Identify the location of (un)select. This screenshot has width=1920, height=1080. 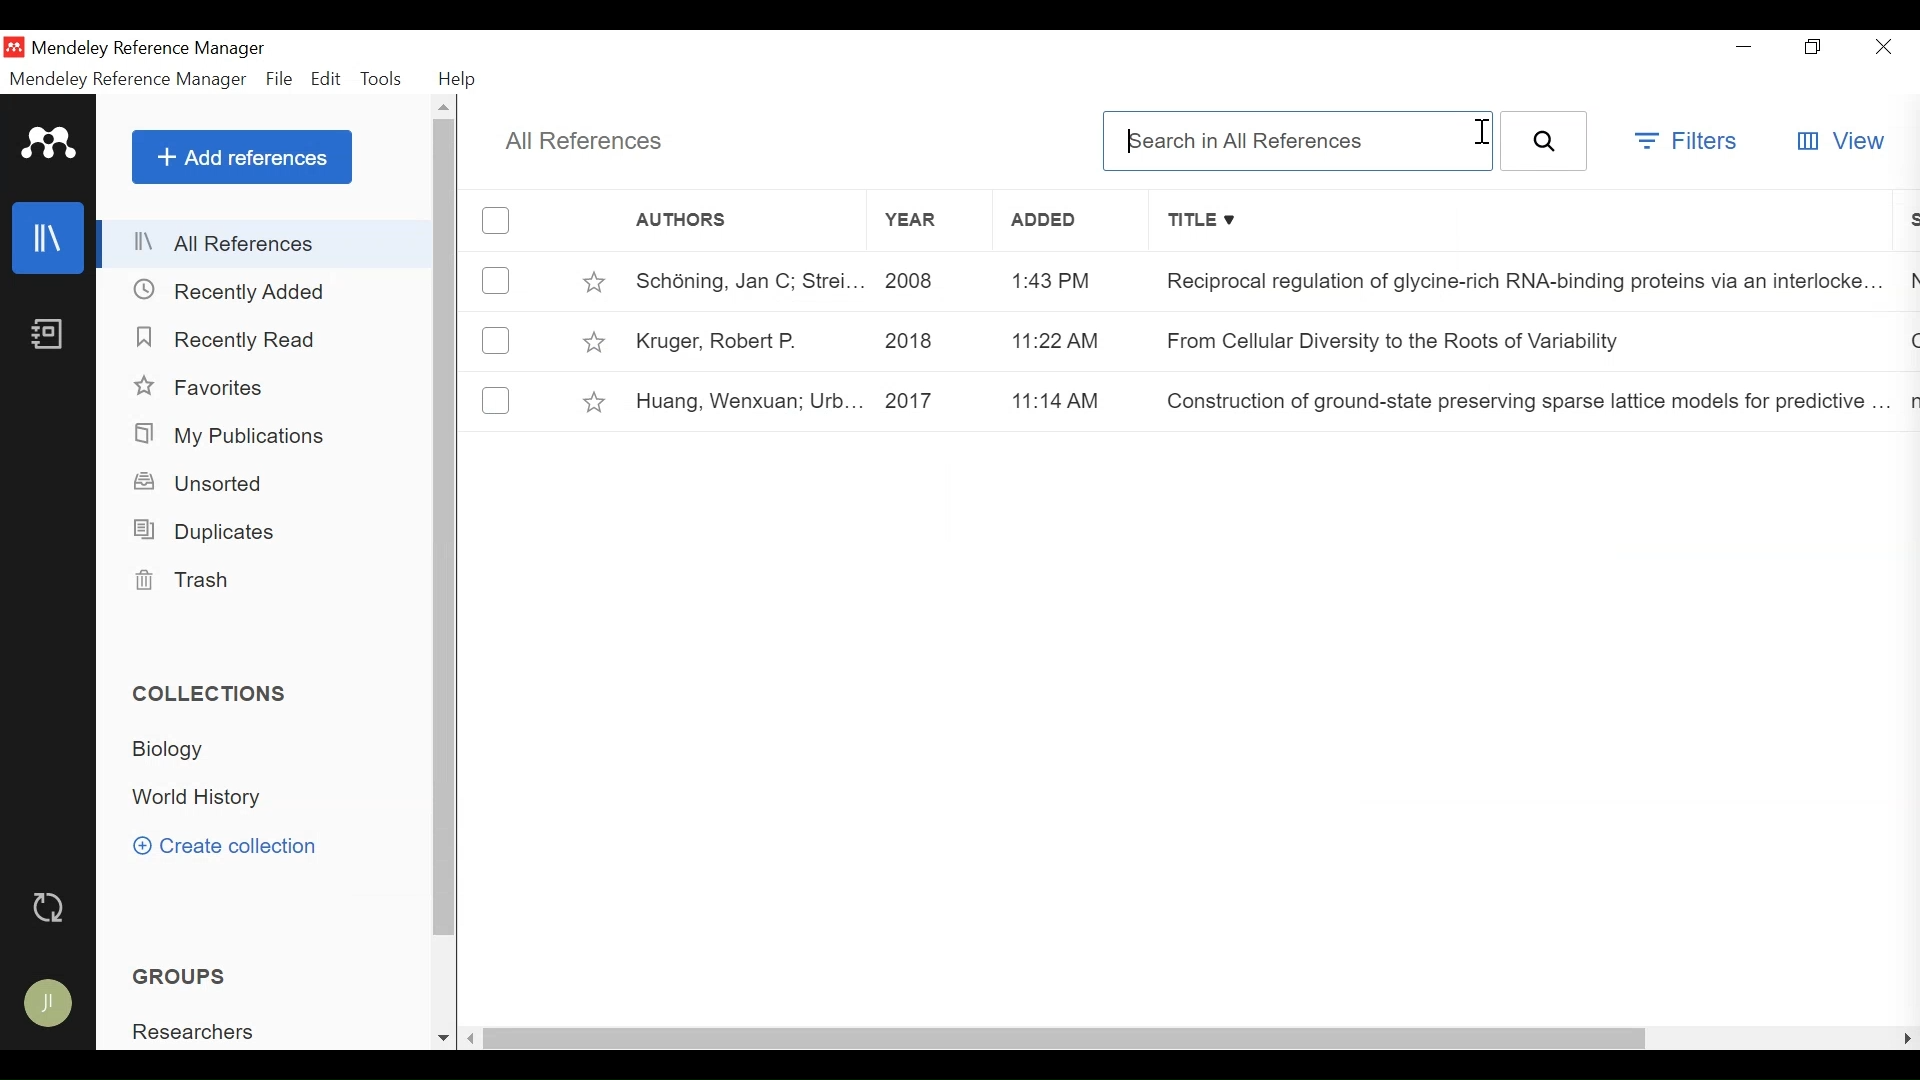
(495, 397).